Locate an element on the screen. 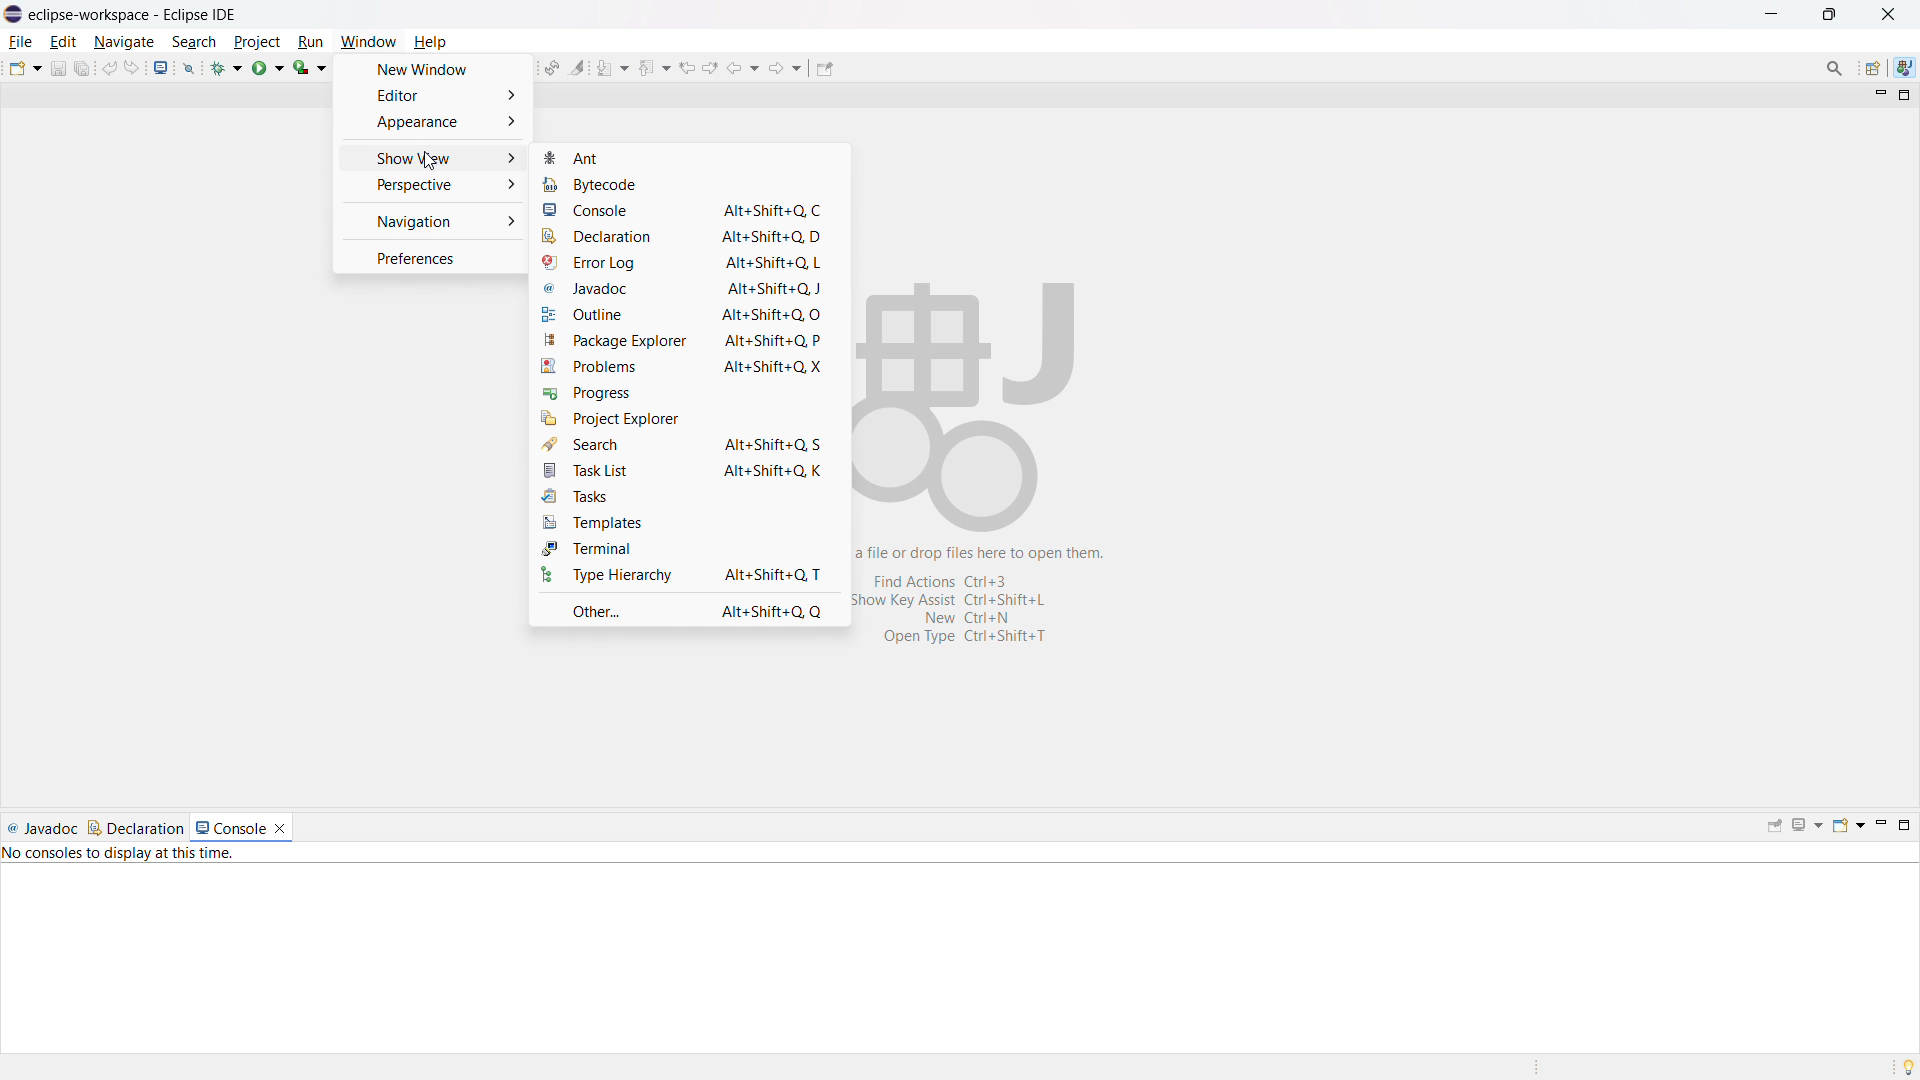 This screenshot has width=1920, height=1080. back is located at coordinates (745, 66).